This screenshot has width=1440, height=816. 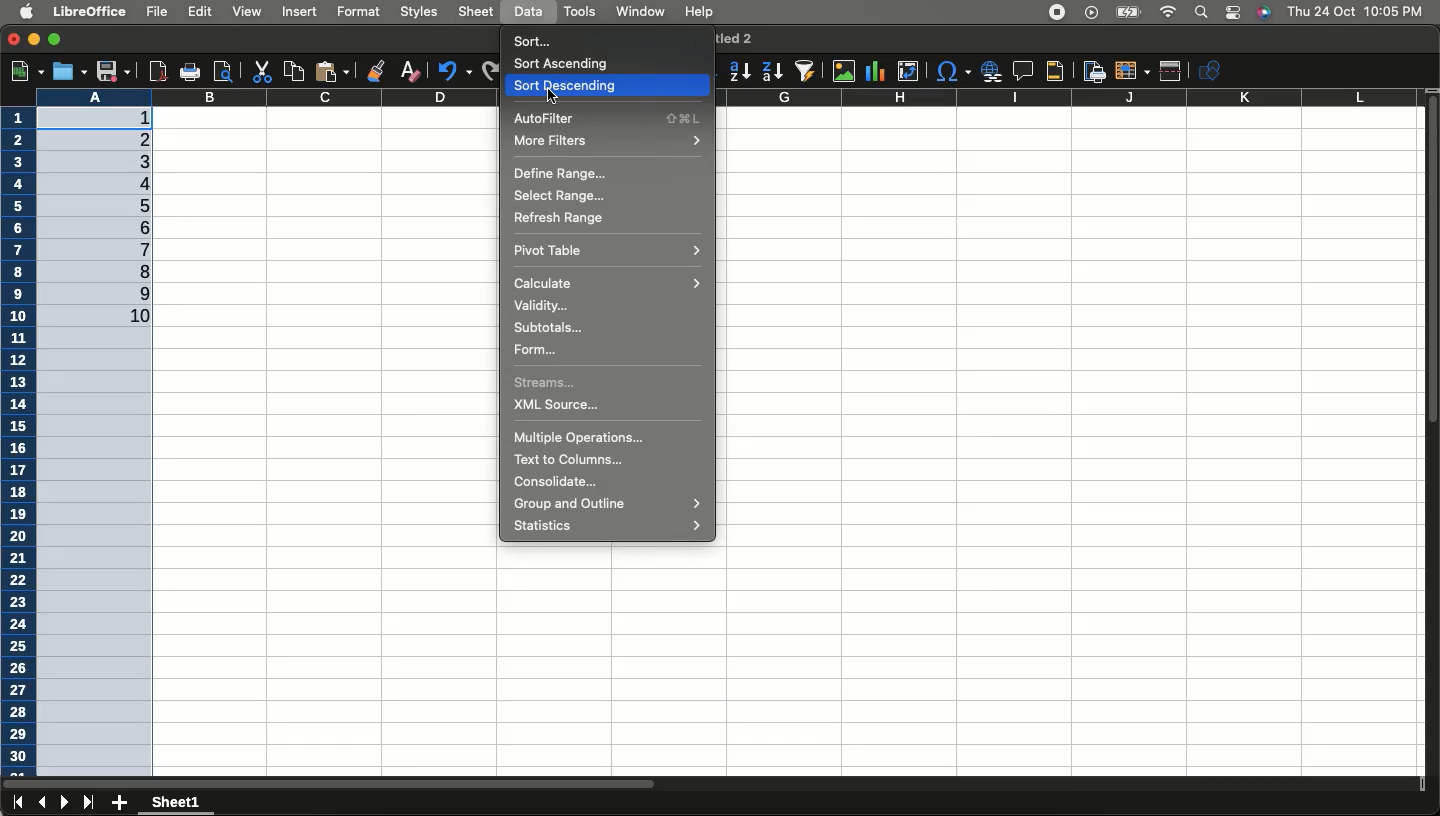 What do you see at coordinates (1431, 269) in the screenshot?
I see `Vertical Scroll bar` at bounding box center [1431, 269].